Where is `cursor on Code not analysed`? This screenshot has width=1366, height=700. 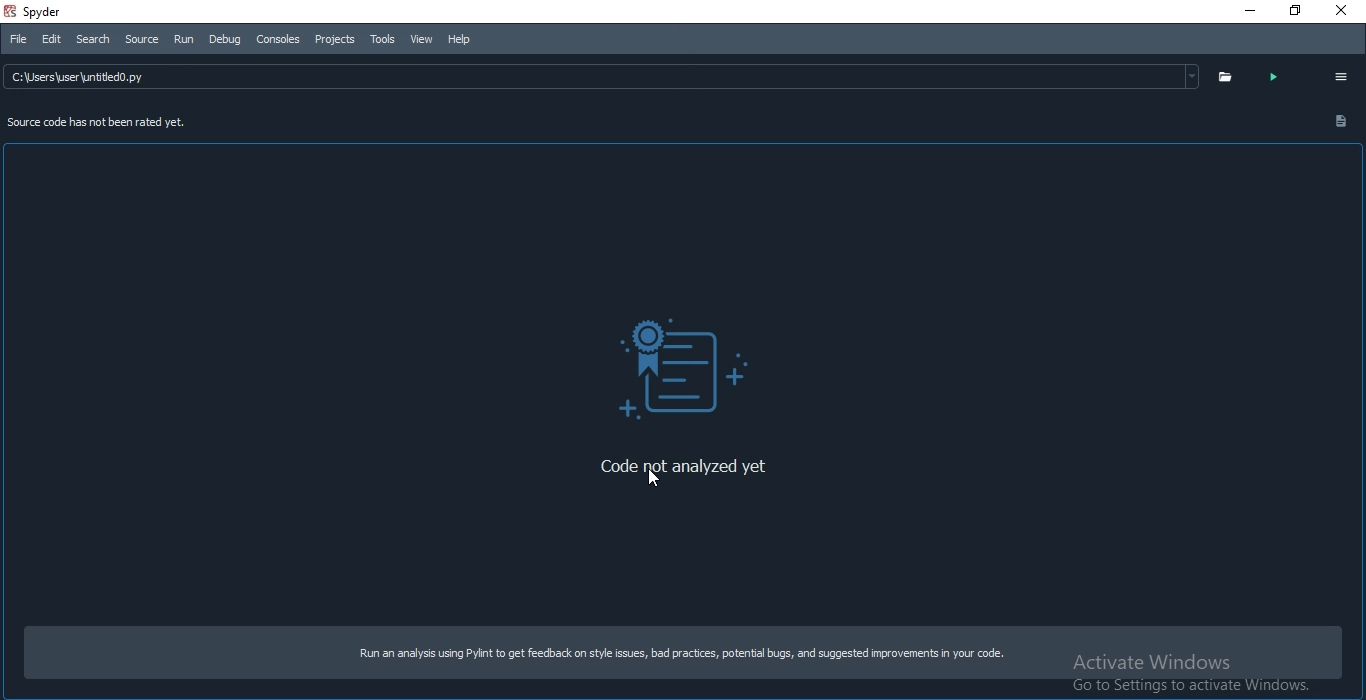
cursor on Code not analysed is located at coordinates (657, 475).